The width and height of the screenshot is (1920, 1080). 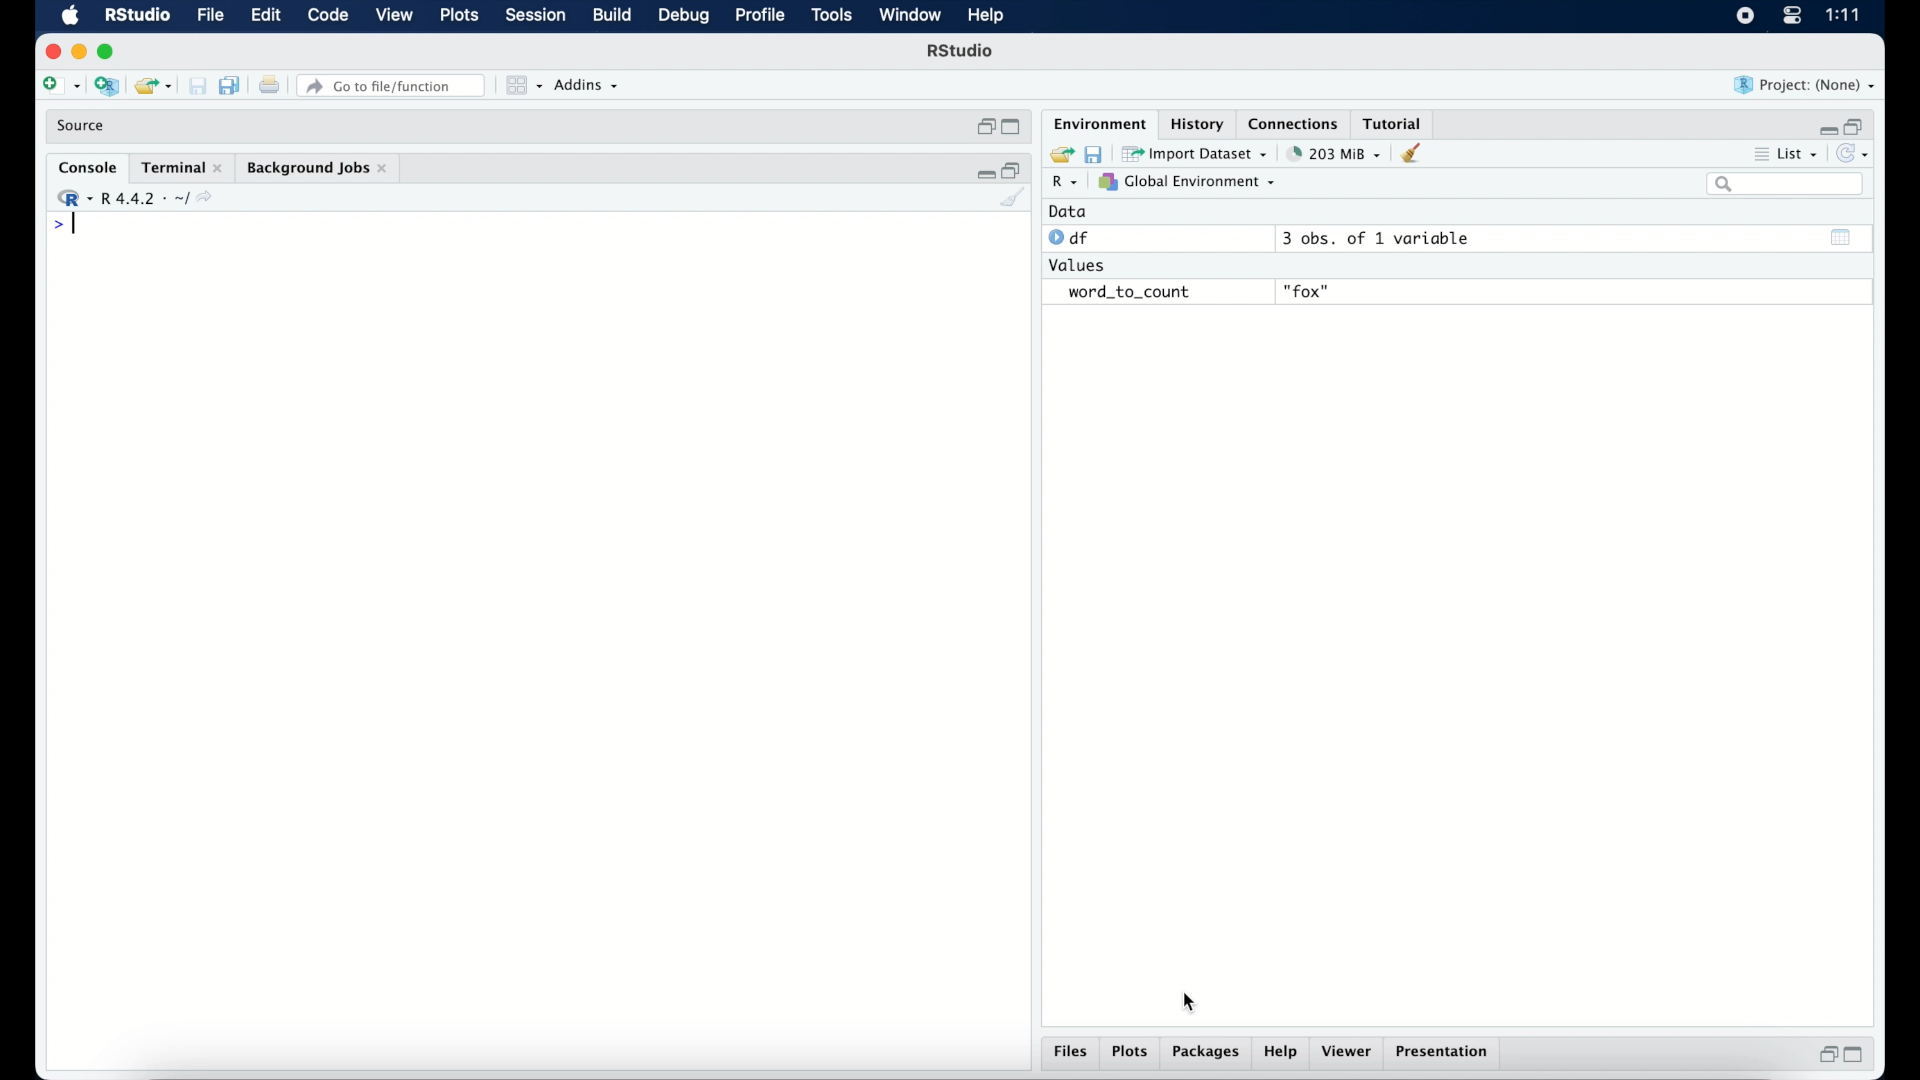 What do you see at coordinates (265, 16) in the screenshot?
I see `edit` at bounding box center [265, 16].